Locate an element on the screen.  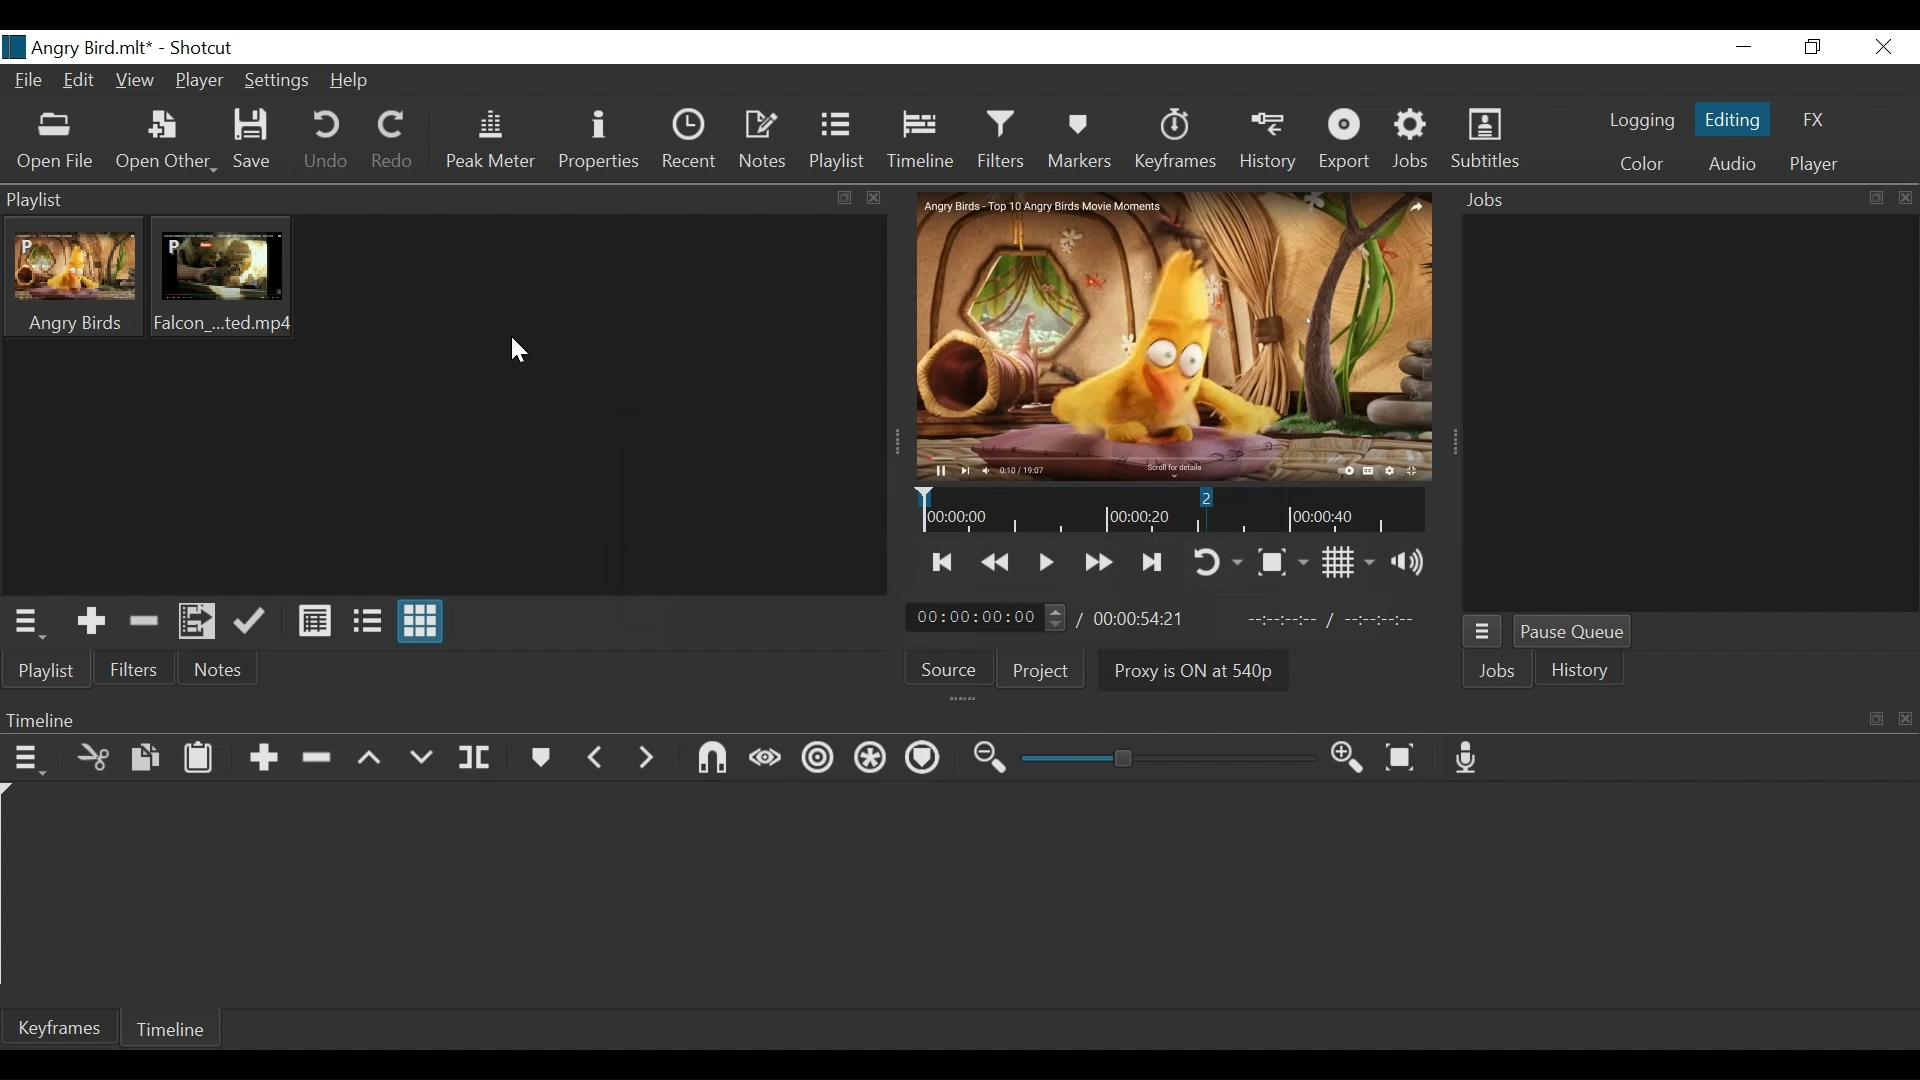
Project is located at coordinates (1048, 671).